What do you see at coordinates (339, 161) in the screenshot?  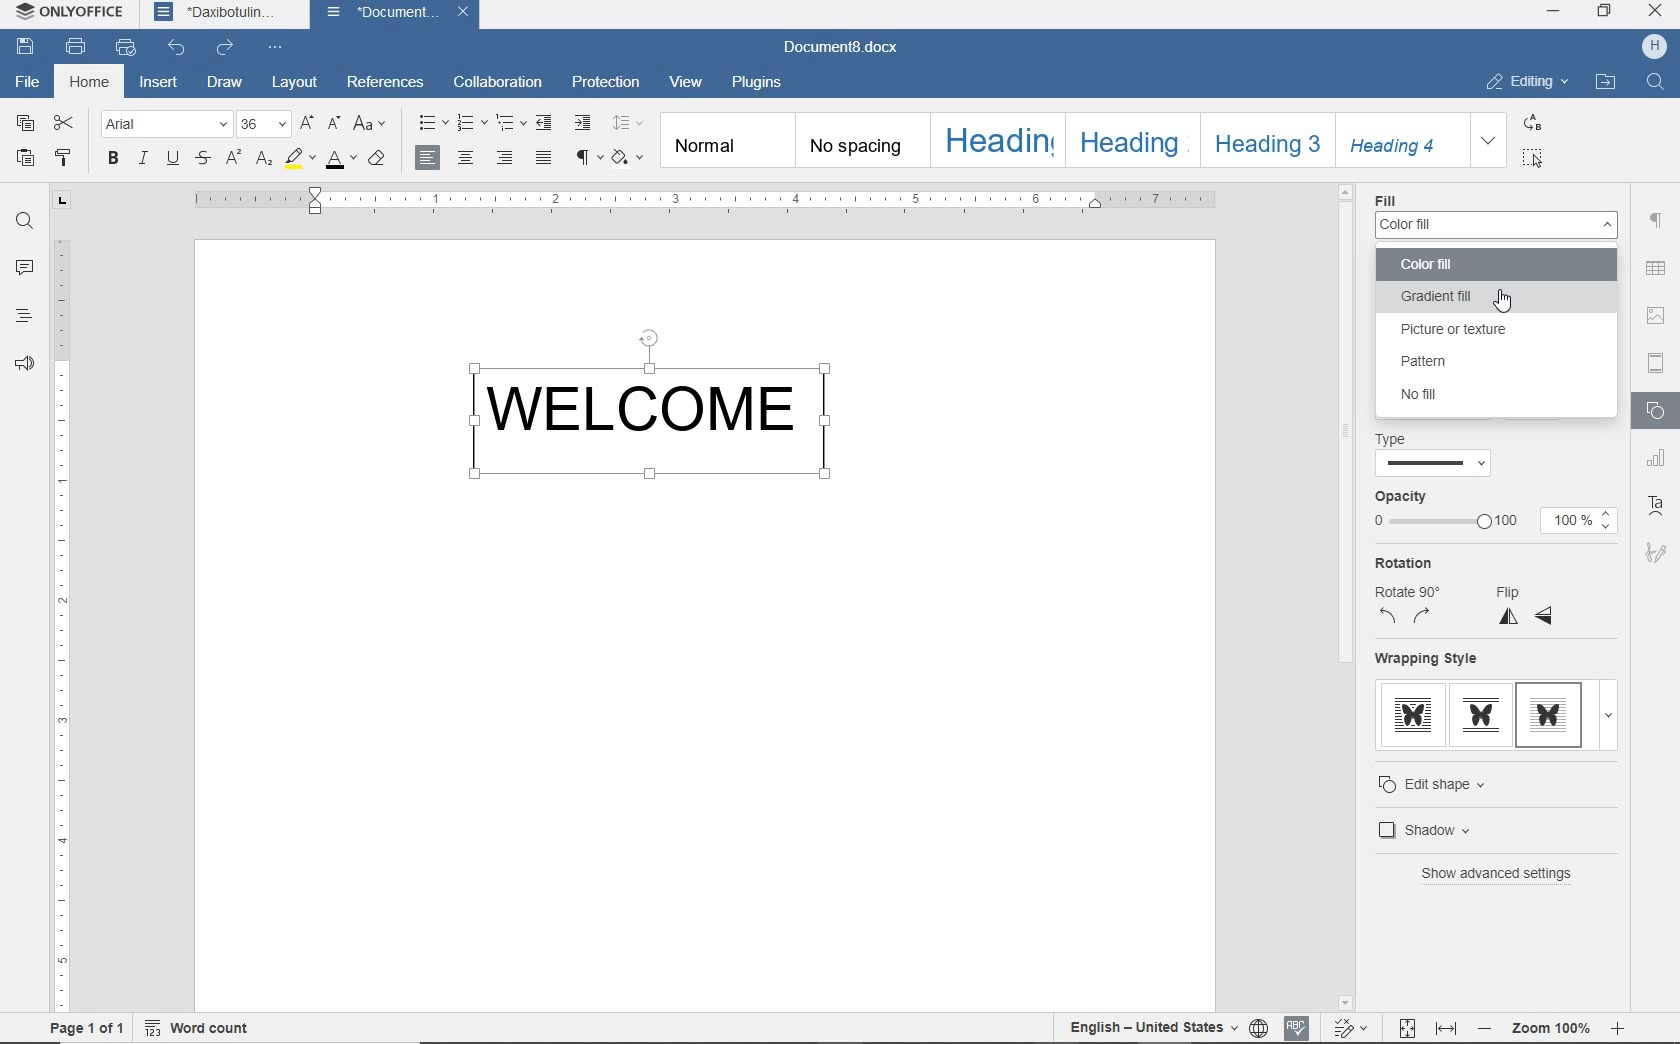 I see `FONT COLOR` at bounding box center [339, 161].